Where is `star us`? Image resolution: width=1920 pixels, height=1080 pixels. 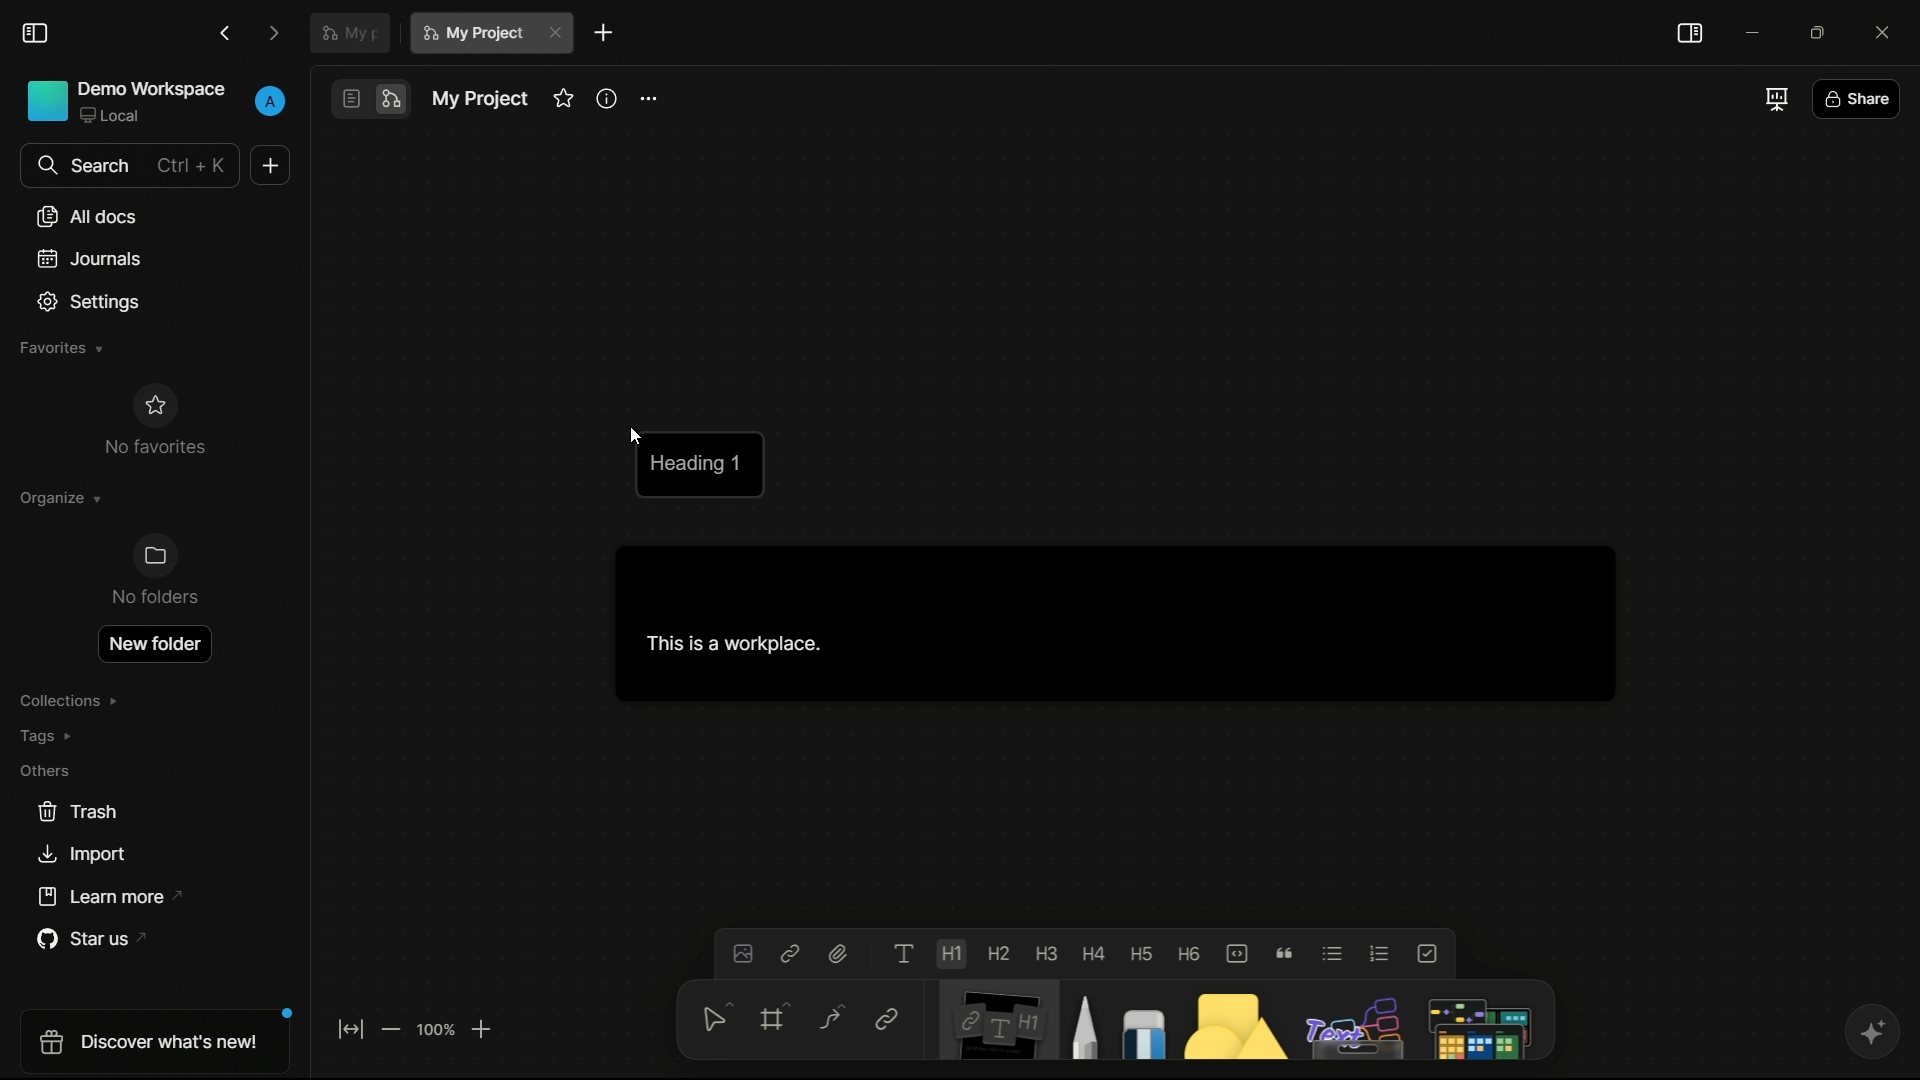
star us is located at coordinates (83, 937).